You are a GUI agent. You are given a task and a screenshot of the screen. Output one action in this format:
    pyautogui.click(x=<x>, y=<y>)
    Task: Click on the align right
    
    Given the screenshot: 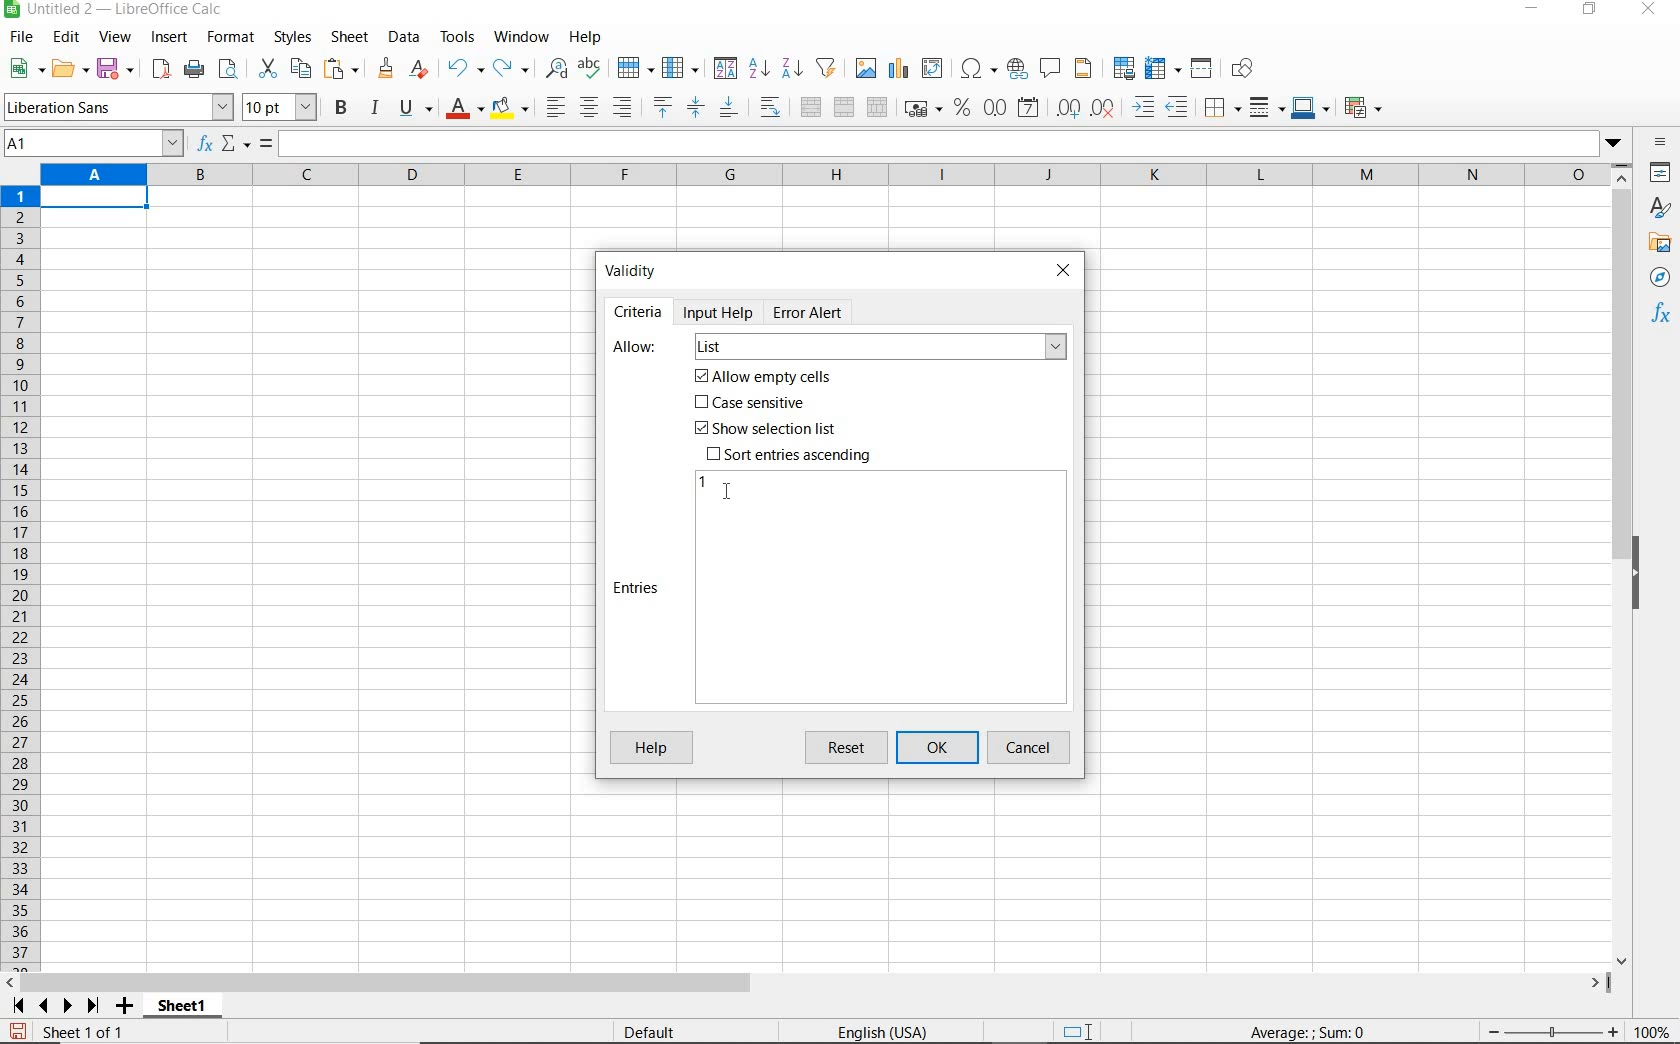 What is the action you would take?
    pyautogui.click(x=624, y=107)
    